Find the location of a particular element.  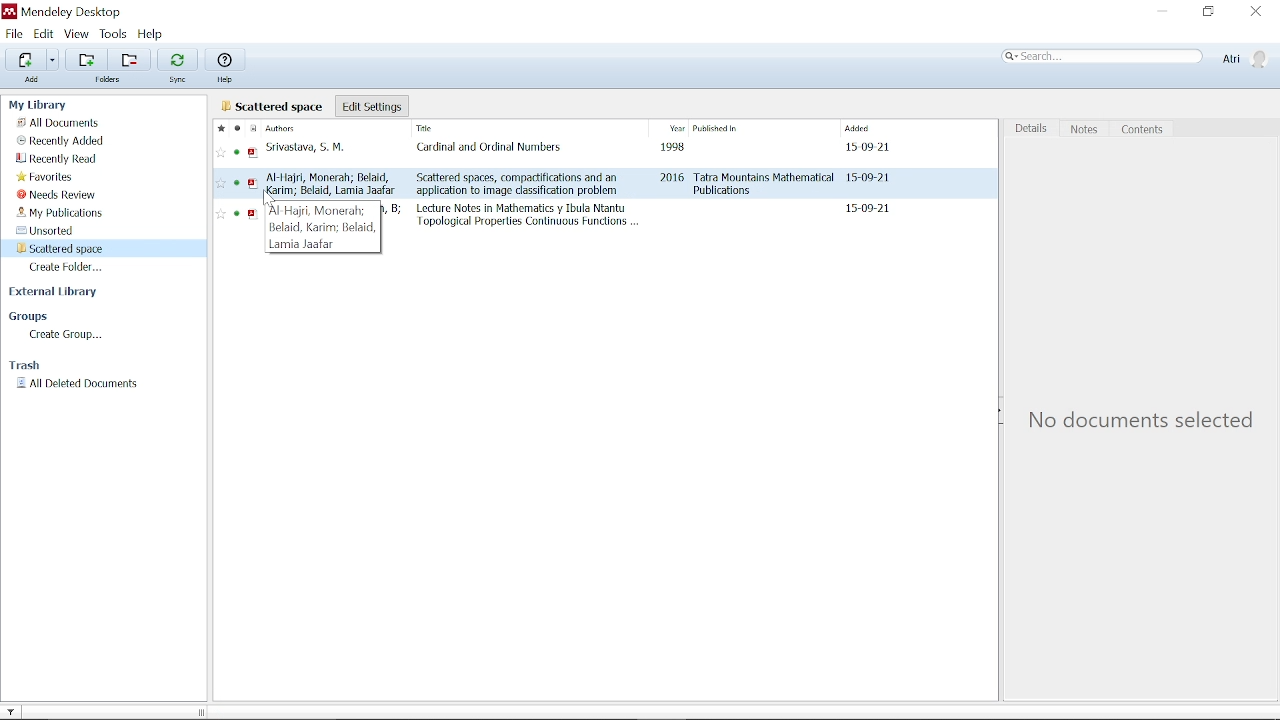

document selection information is located at coordinates (1134, 422).